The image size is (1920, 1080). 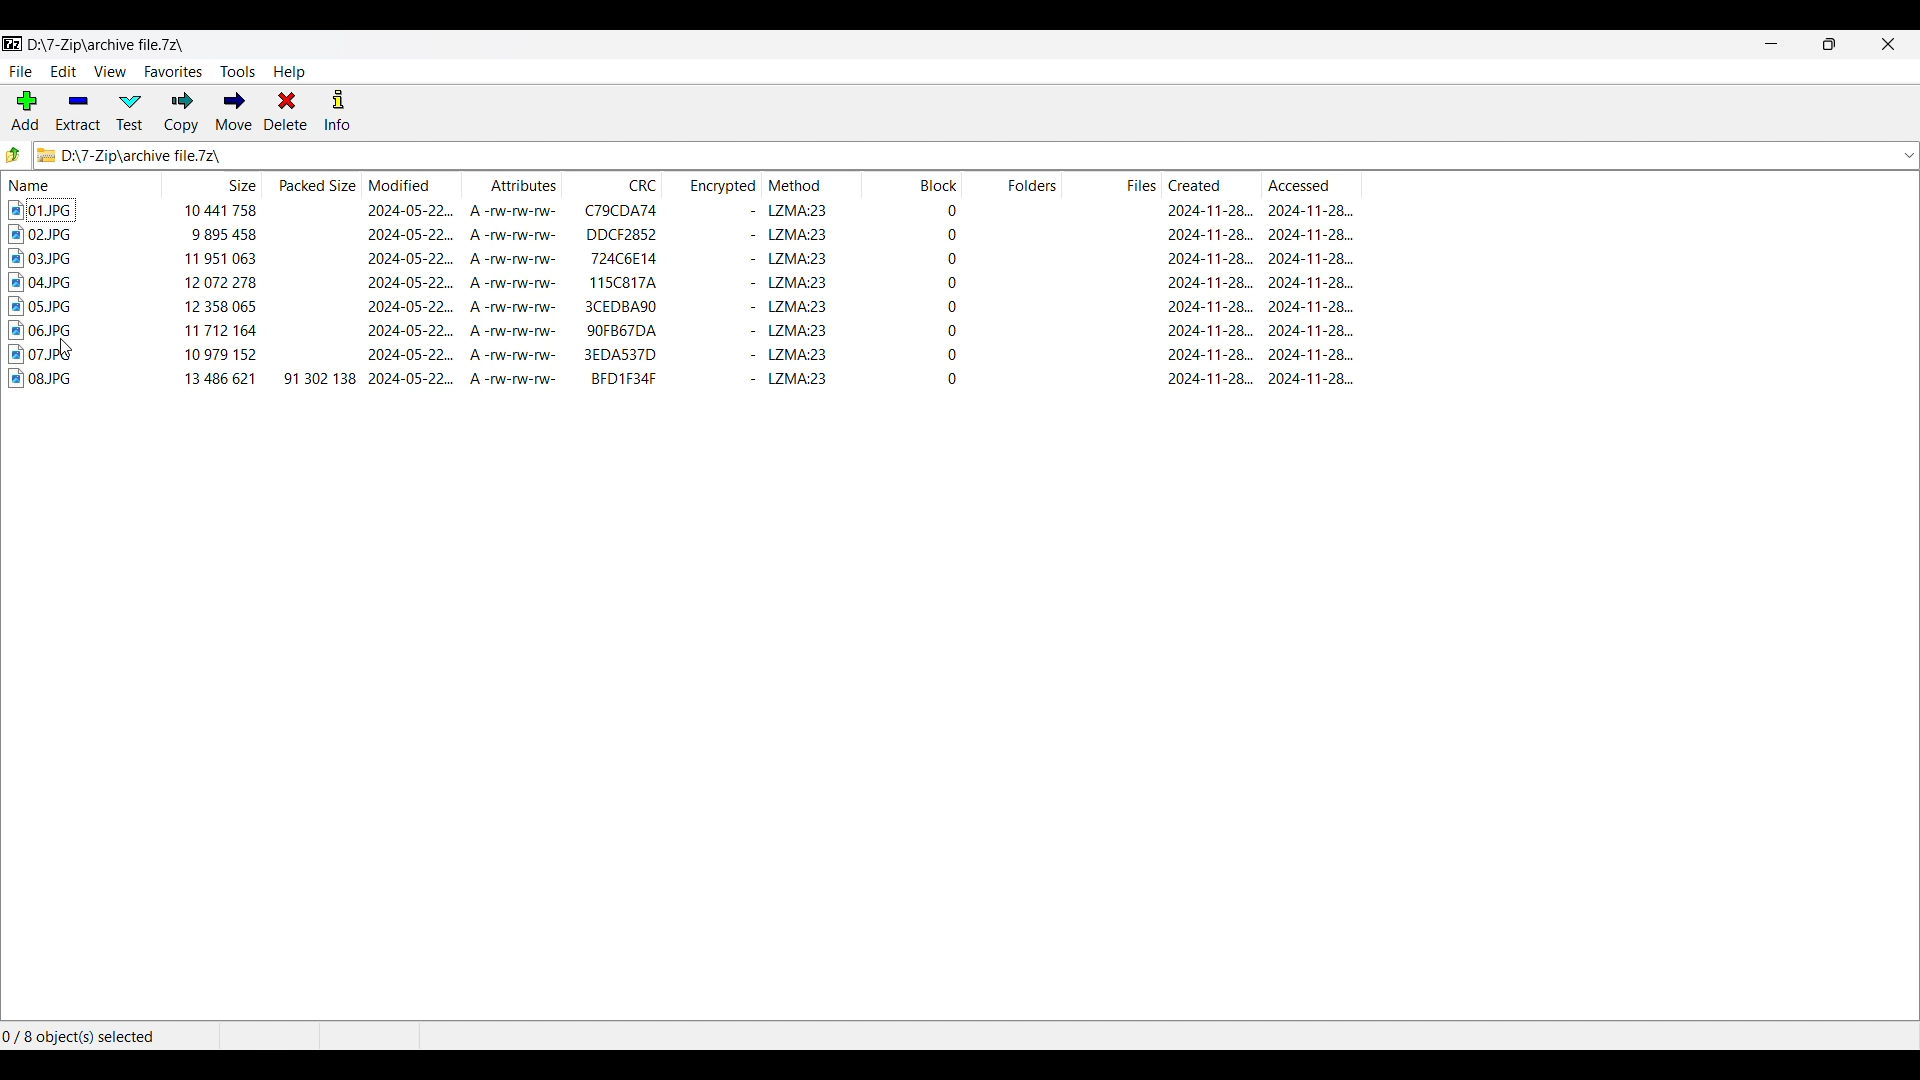 What do you see at coordinates (512, 306) in the screenshot?
I see `attributes` at bounding box center [512, 306].